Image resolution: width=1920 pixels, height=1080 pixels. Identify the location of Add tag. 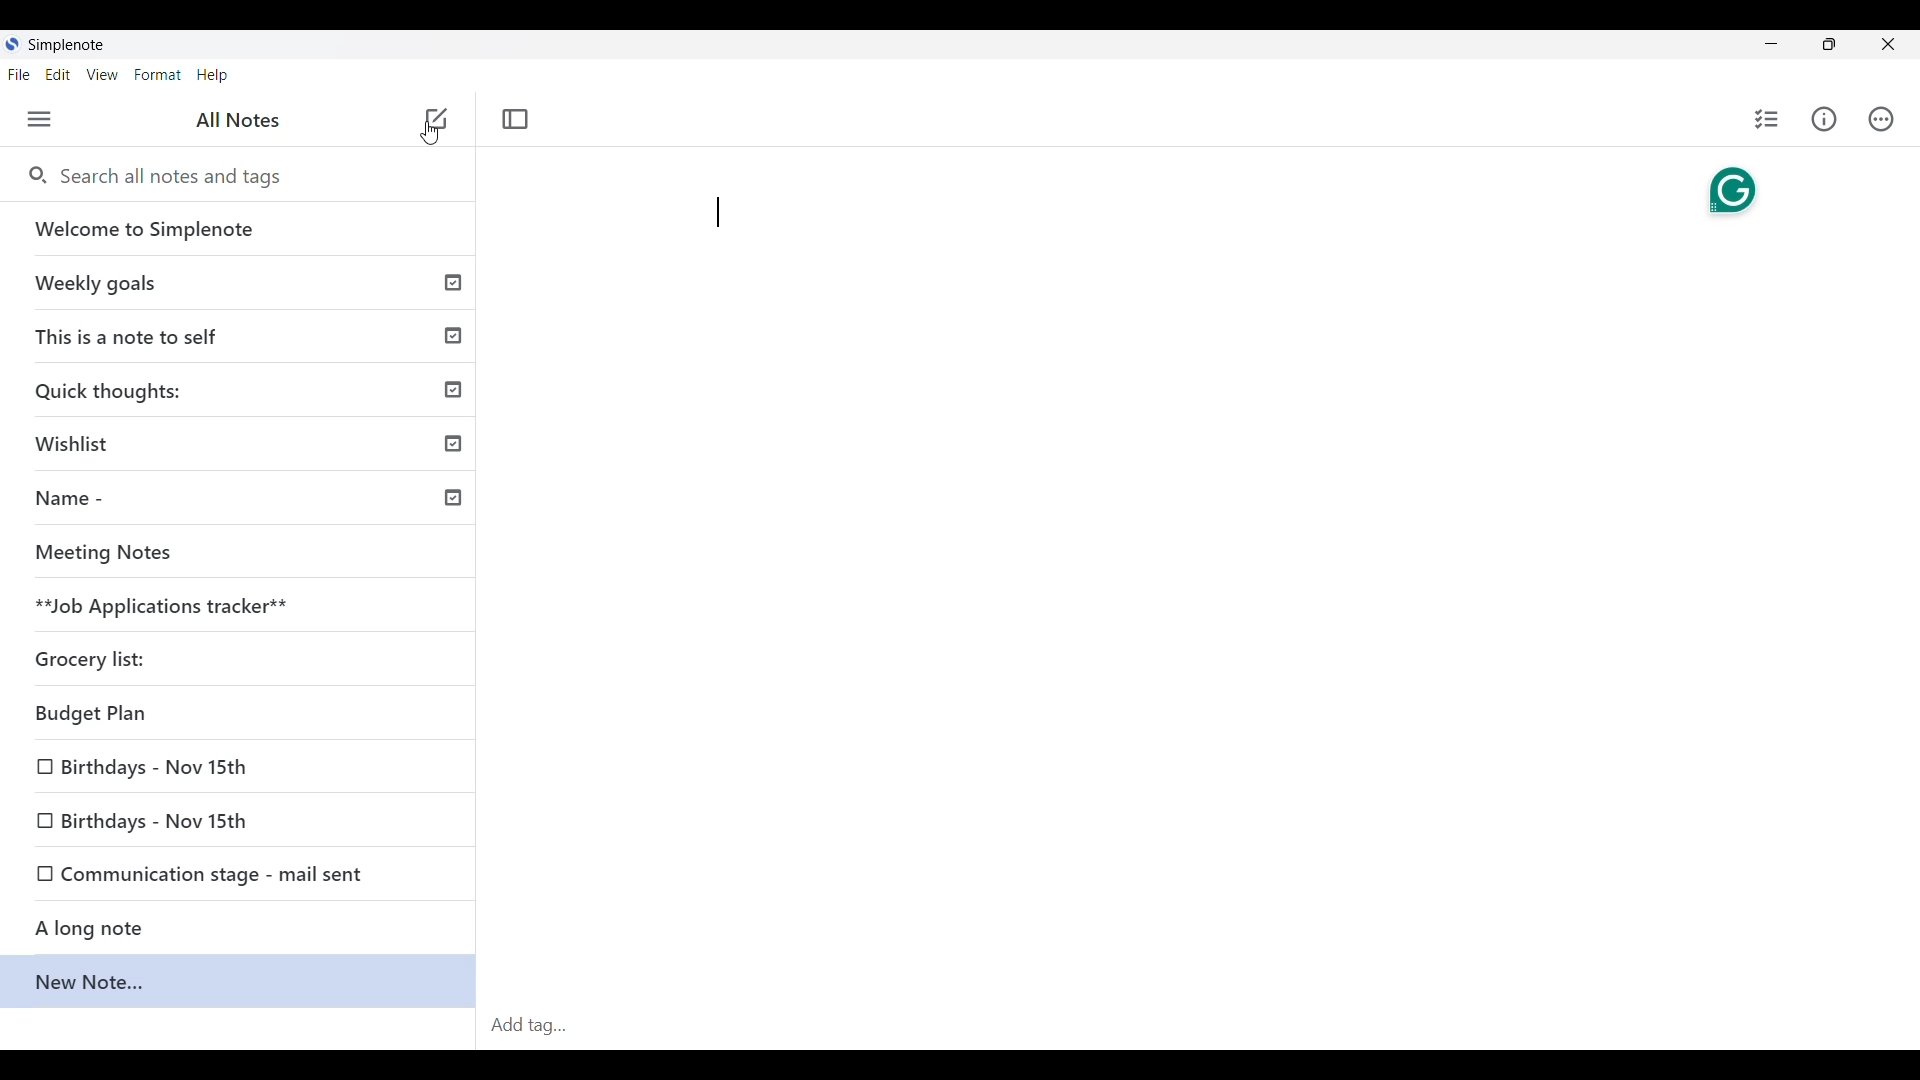
(529, 1026).